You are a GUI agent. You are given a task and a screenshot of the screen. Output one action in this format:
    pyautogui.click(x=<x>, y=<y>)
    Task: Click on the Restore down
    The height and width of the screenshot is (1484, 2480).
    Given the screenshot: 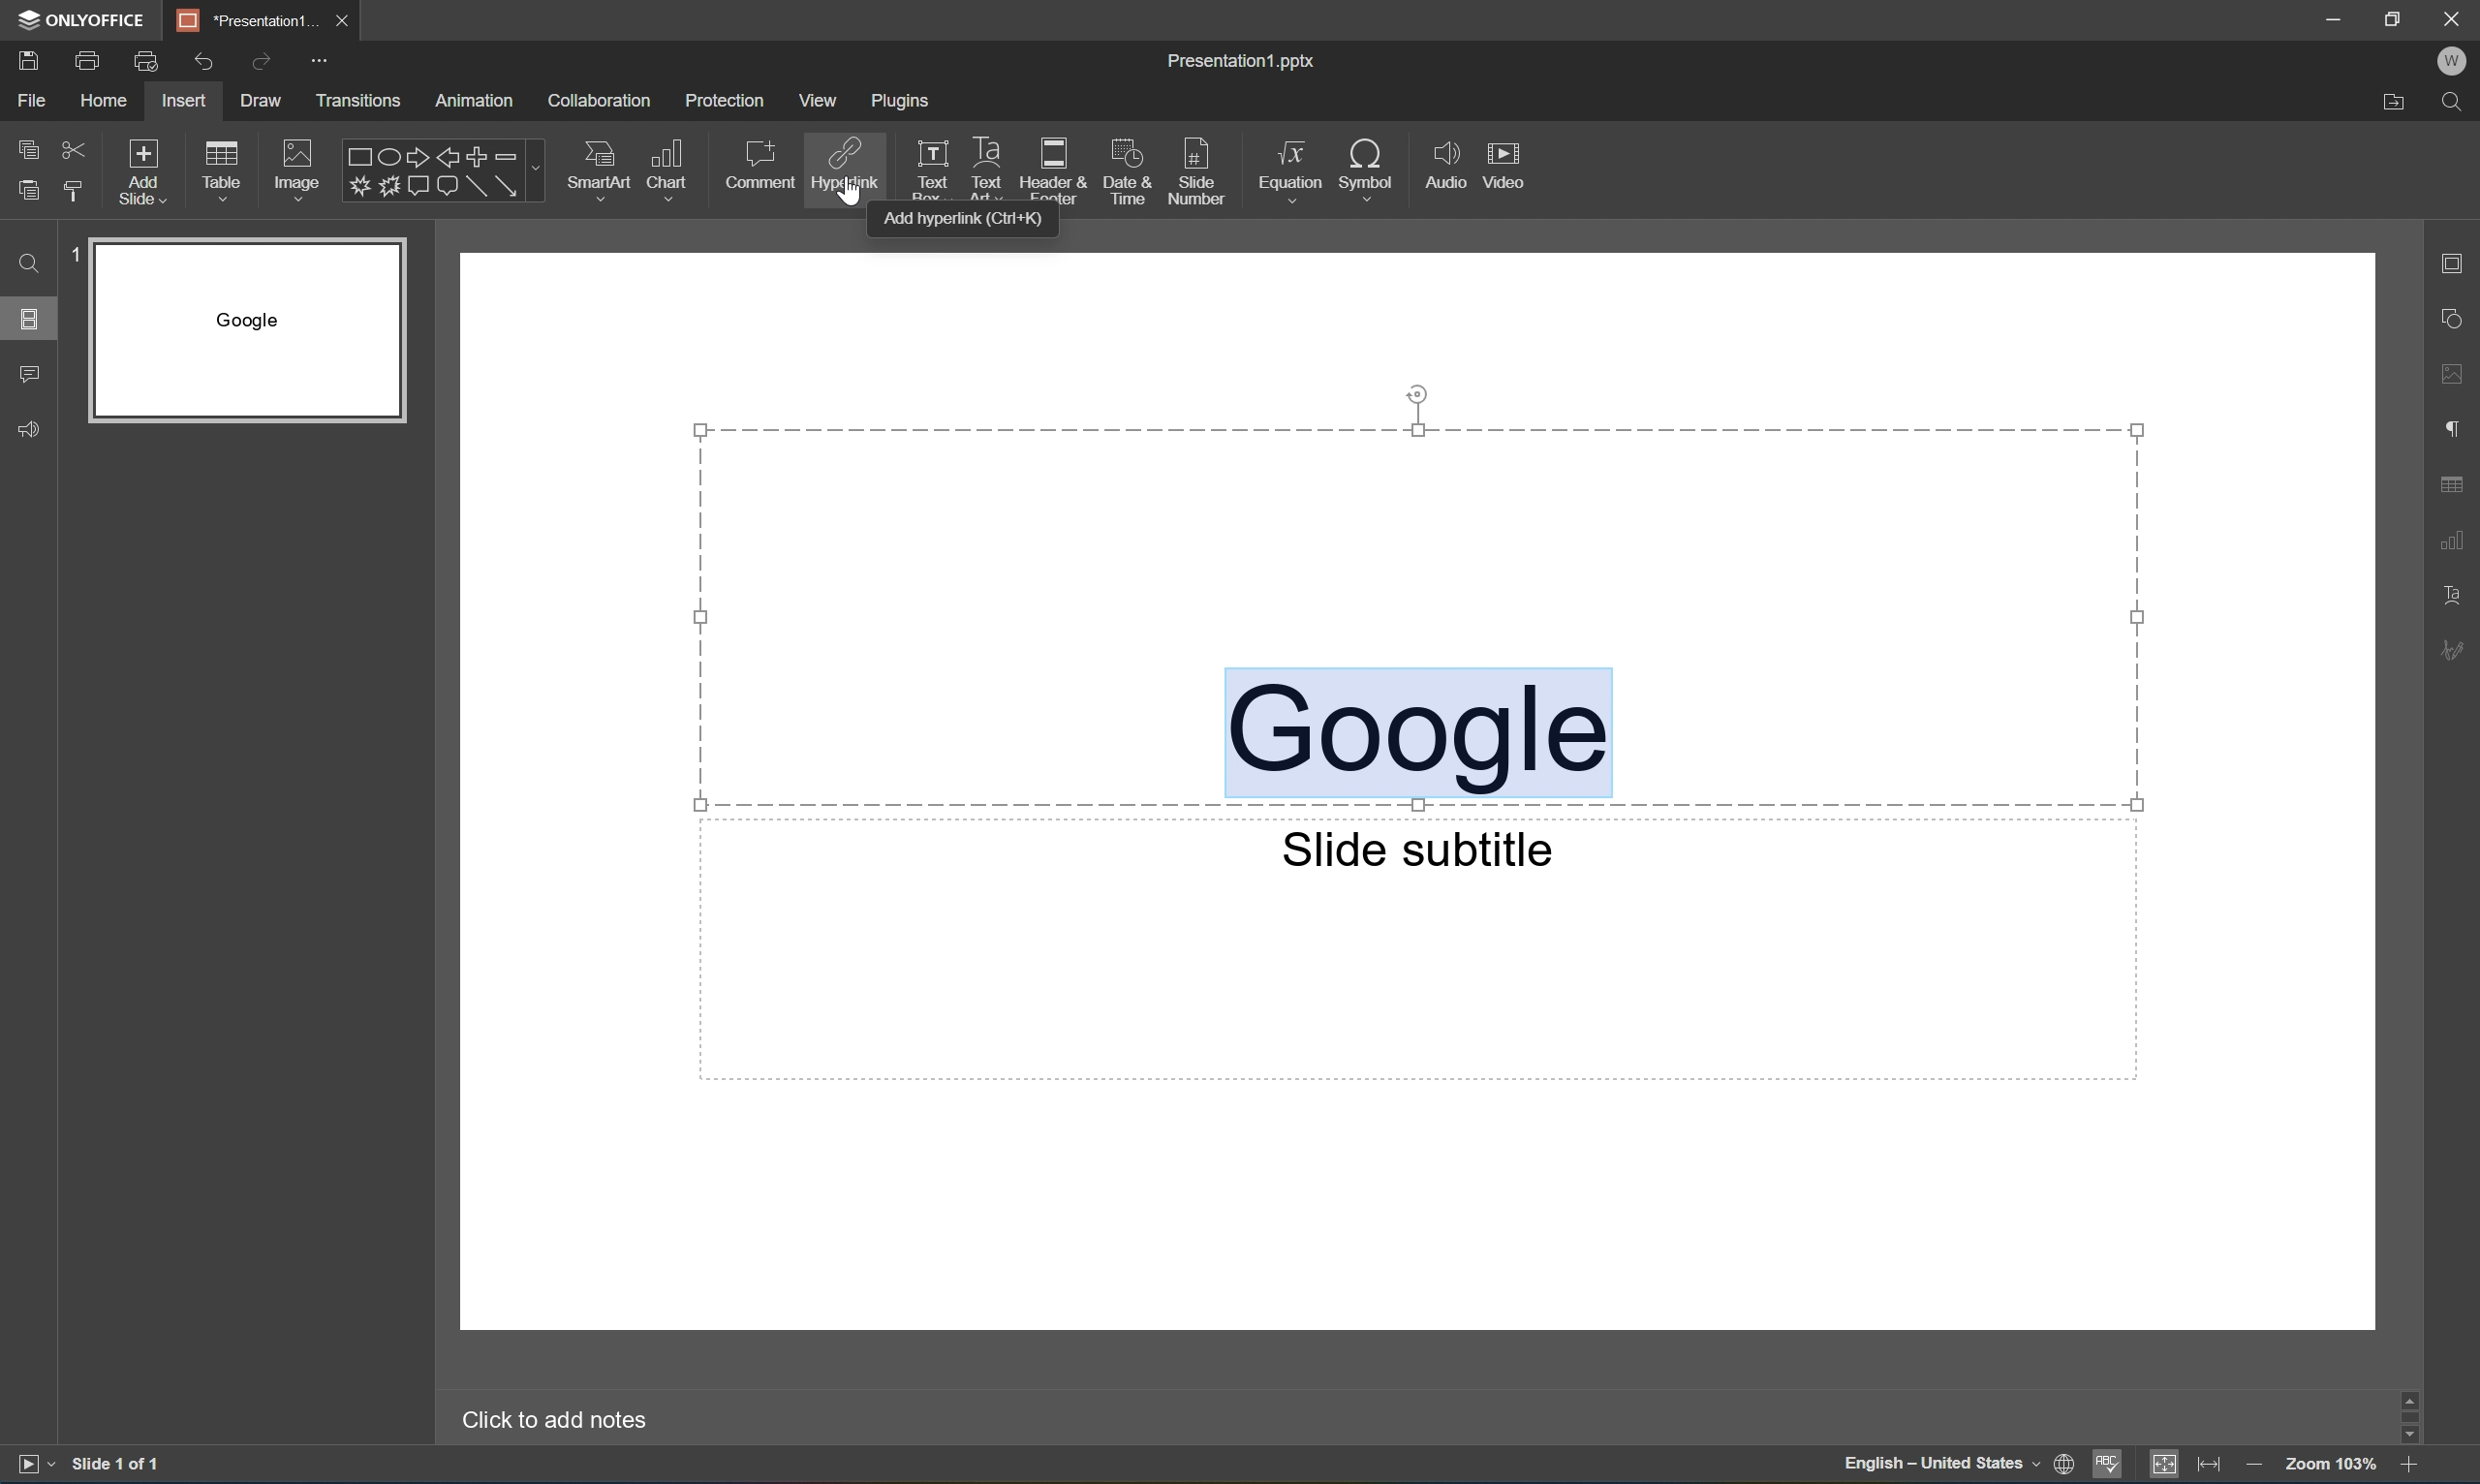 What is the action you would take?
    pyautogui.click(x=2397, y=17)
    